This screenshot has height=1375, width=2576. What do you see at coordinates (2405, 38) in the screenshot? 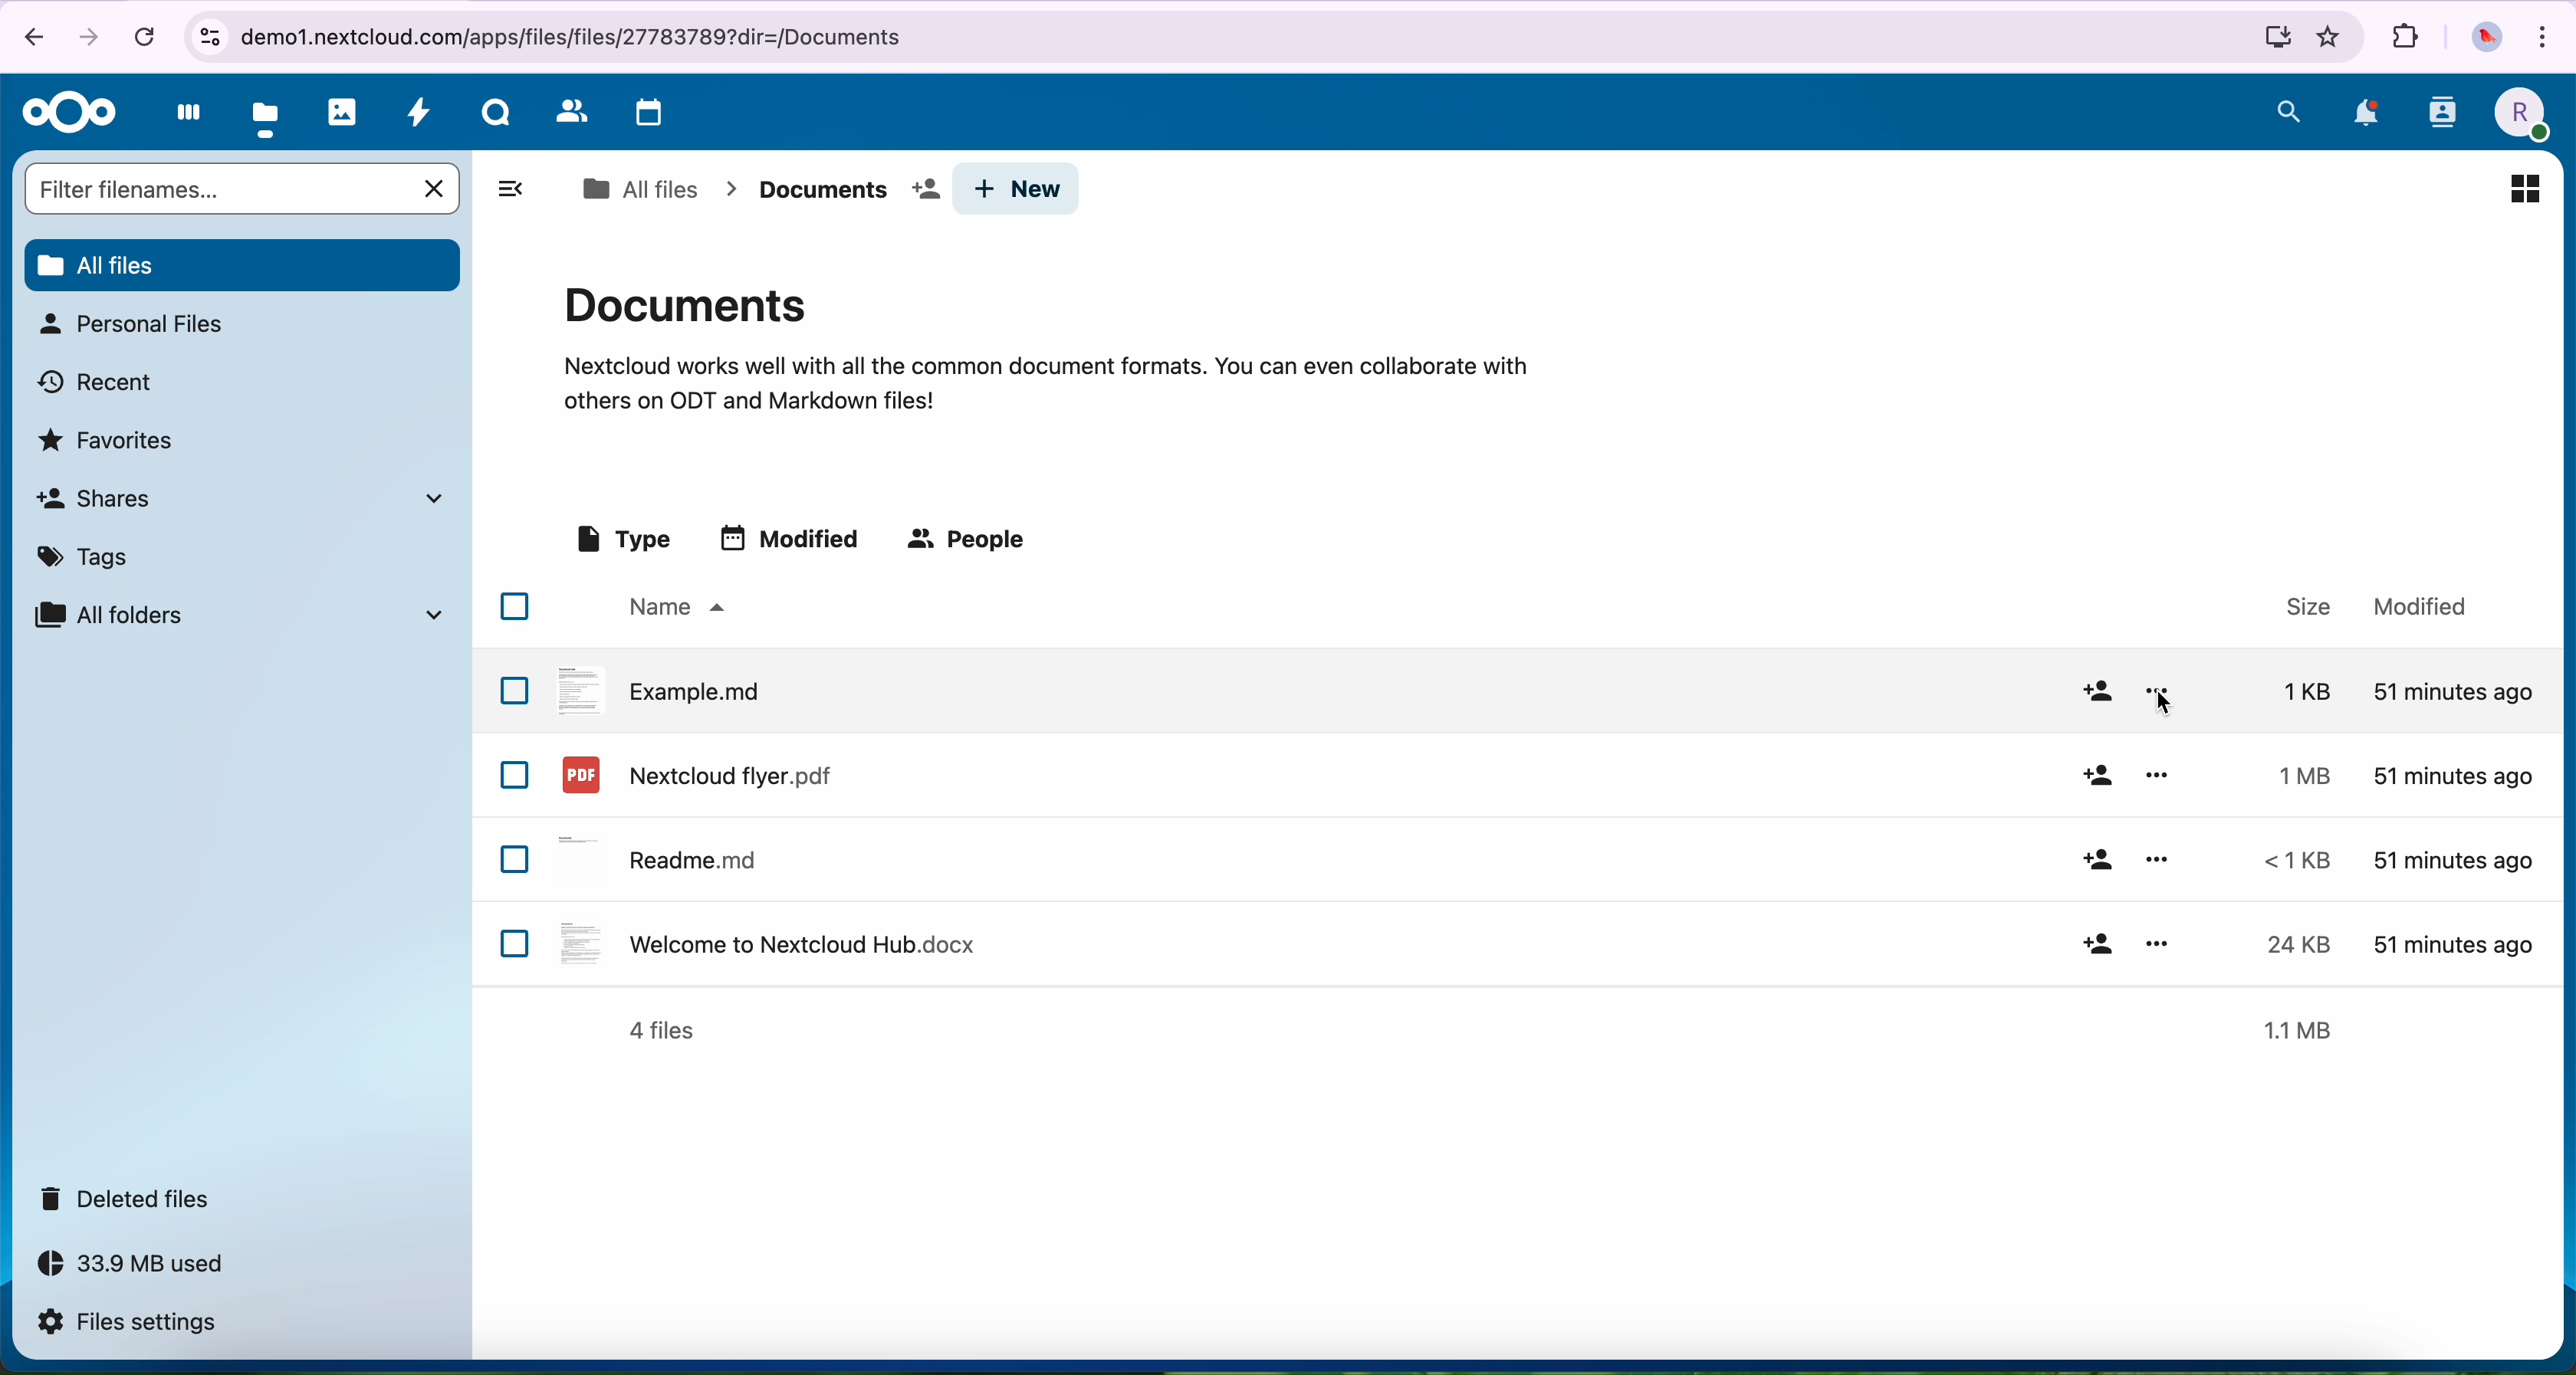
I see `extensions` at bounding box center [2405, 38].